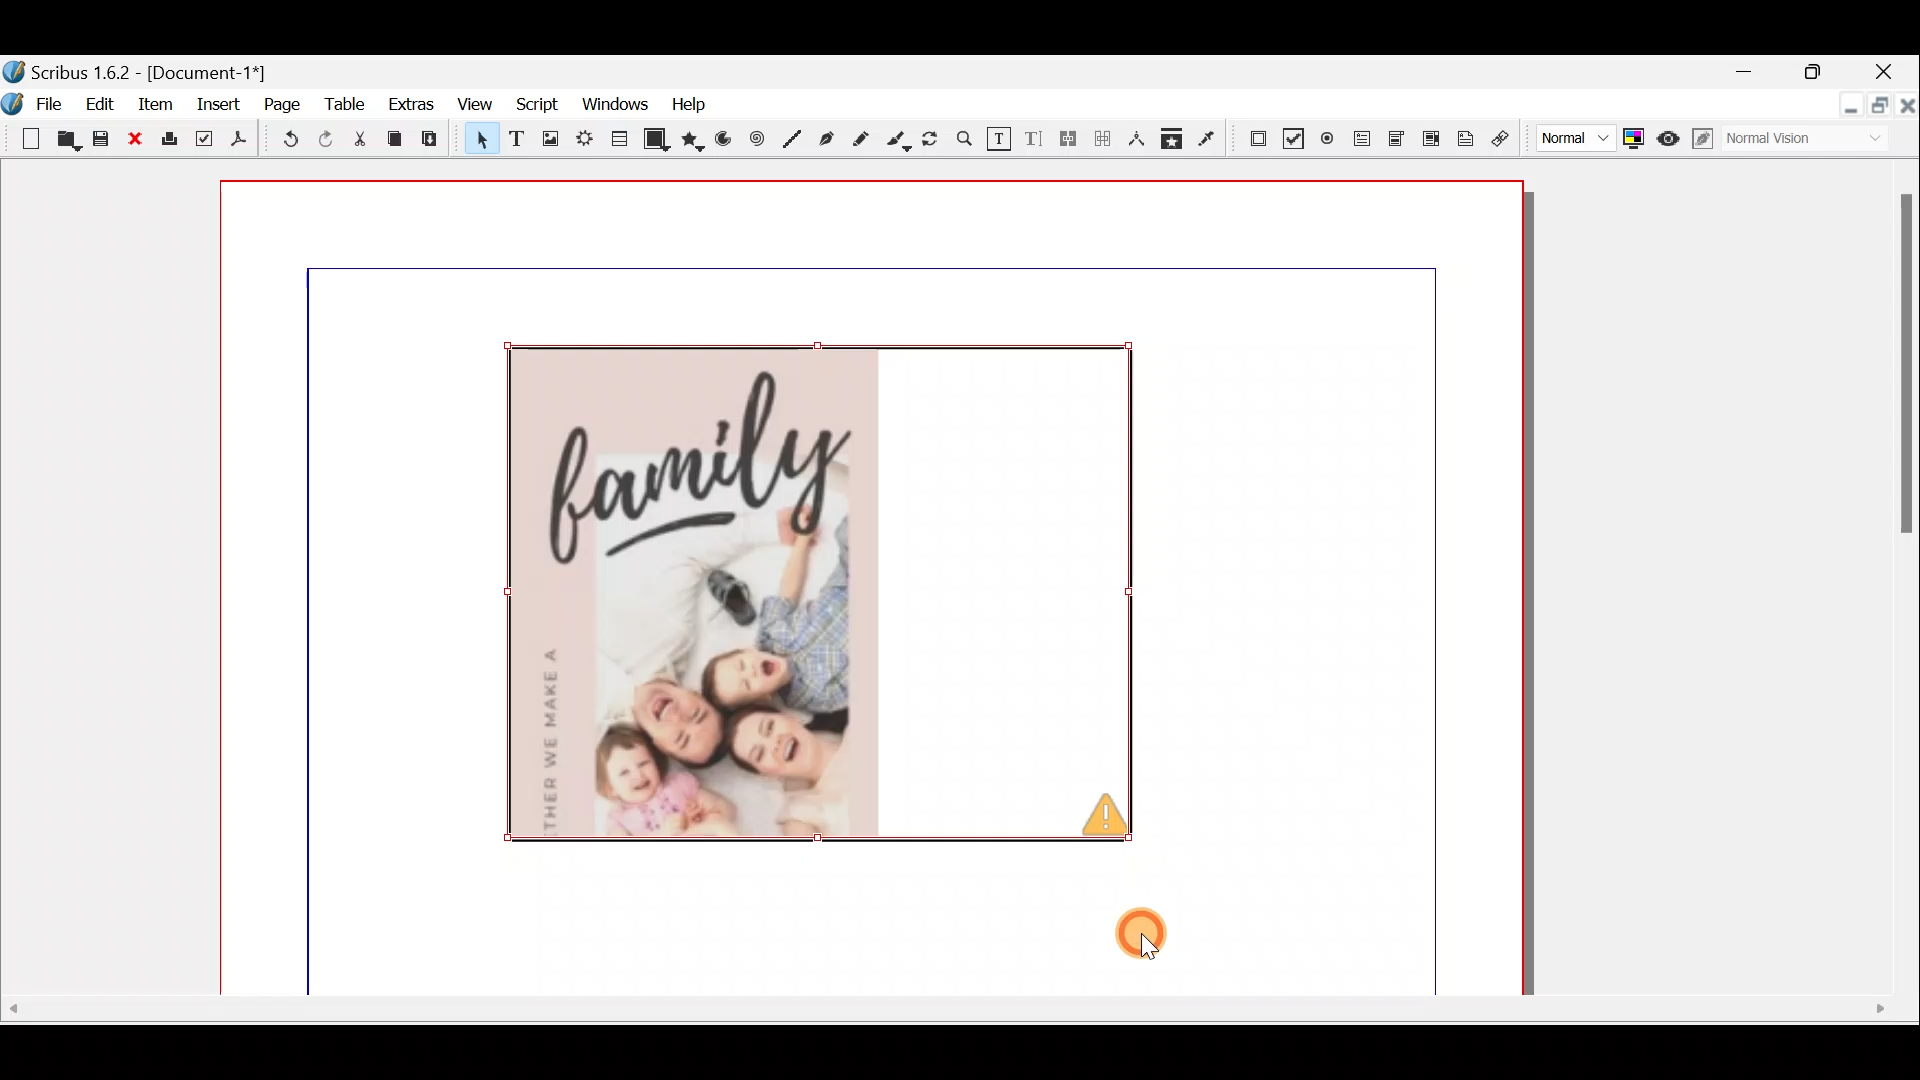 Image resolution: width=1920 pixels, height=1080 pixels. What do you see at coordinates (998, 140) in the screenshot?
I see `Edit contents of frame` at bounding box center [998, 140].